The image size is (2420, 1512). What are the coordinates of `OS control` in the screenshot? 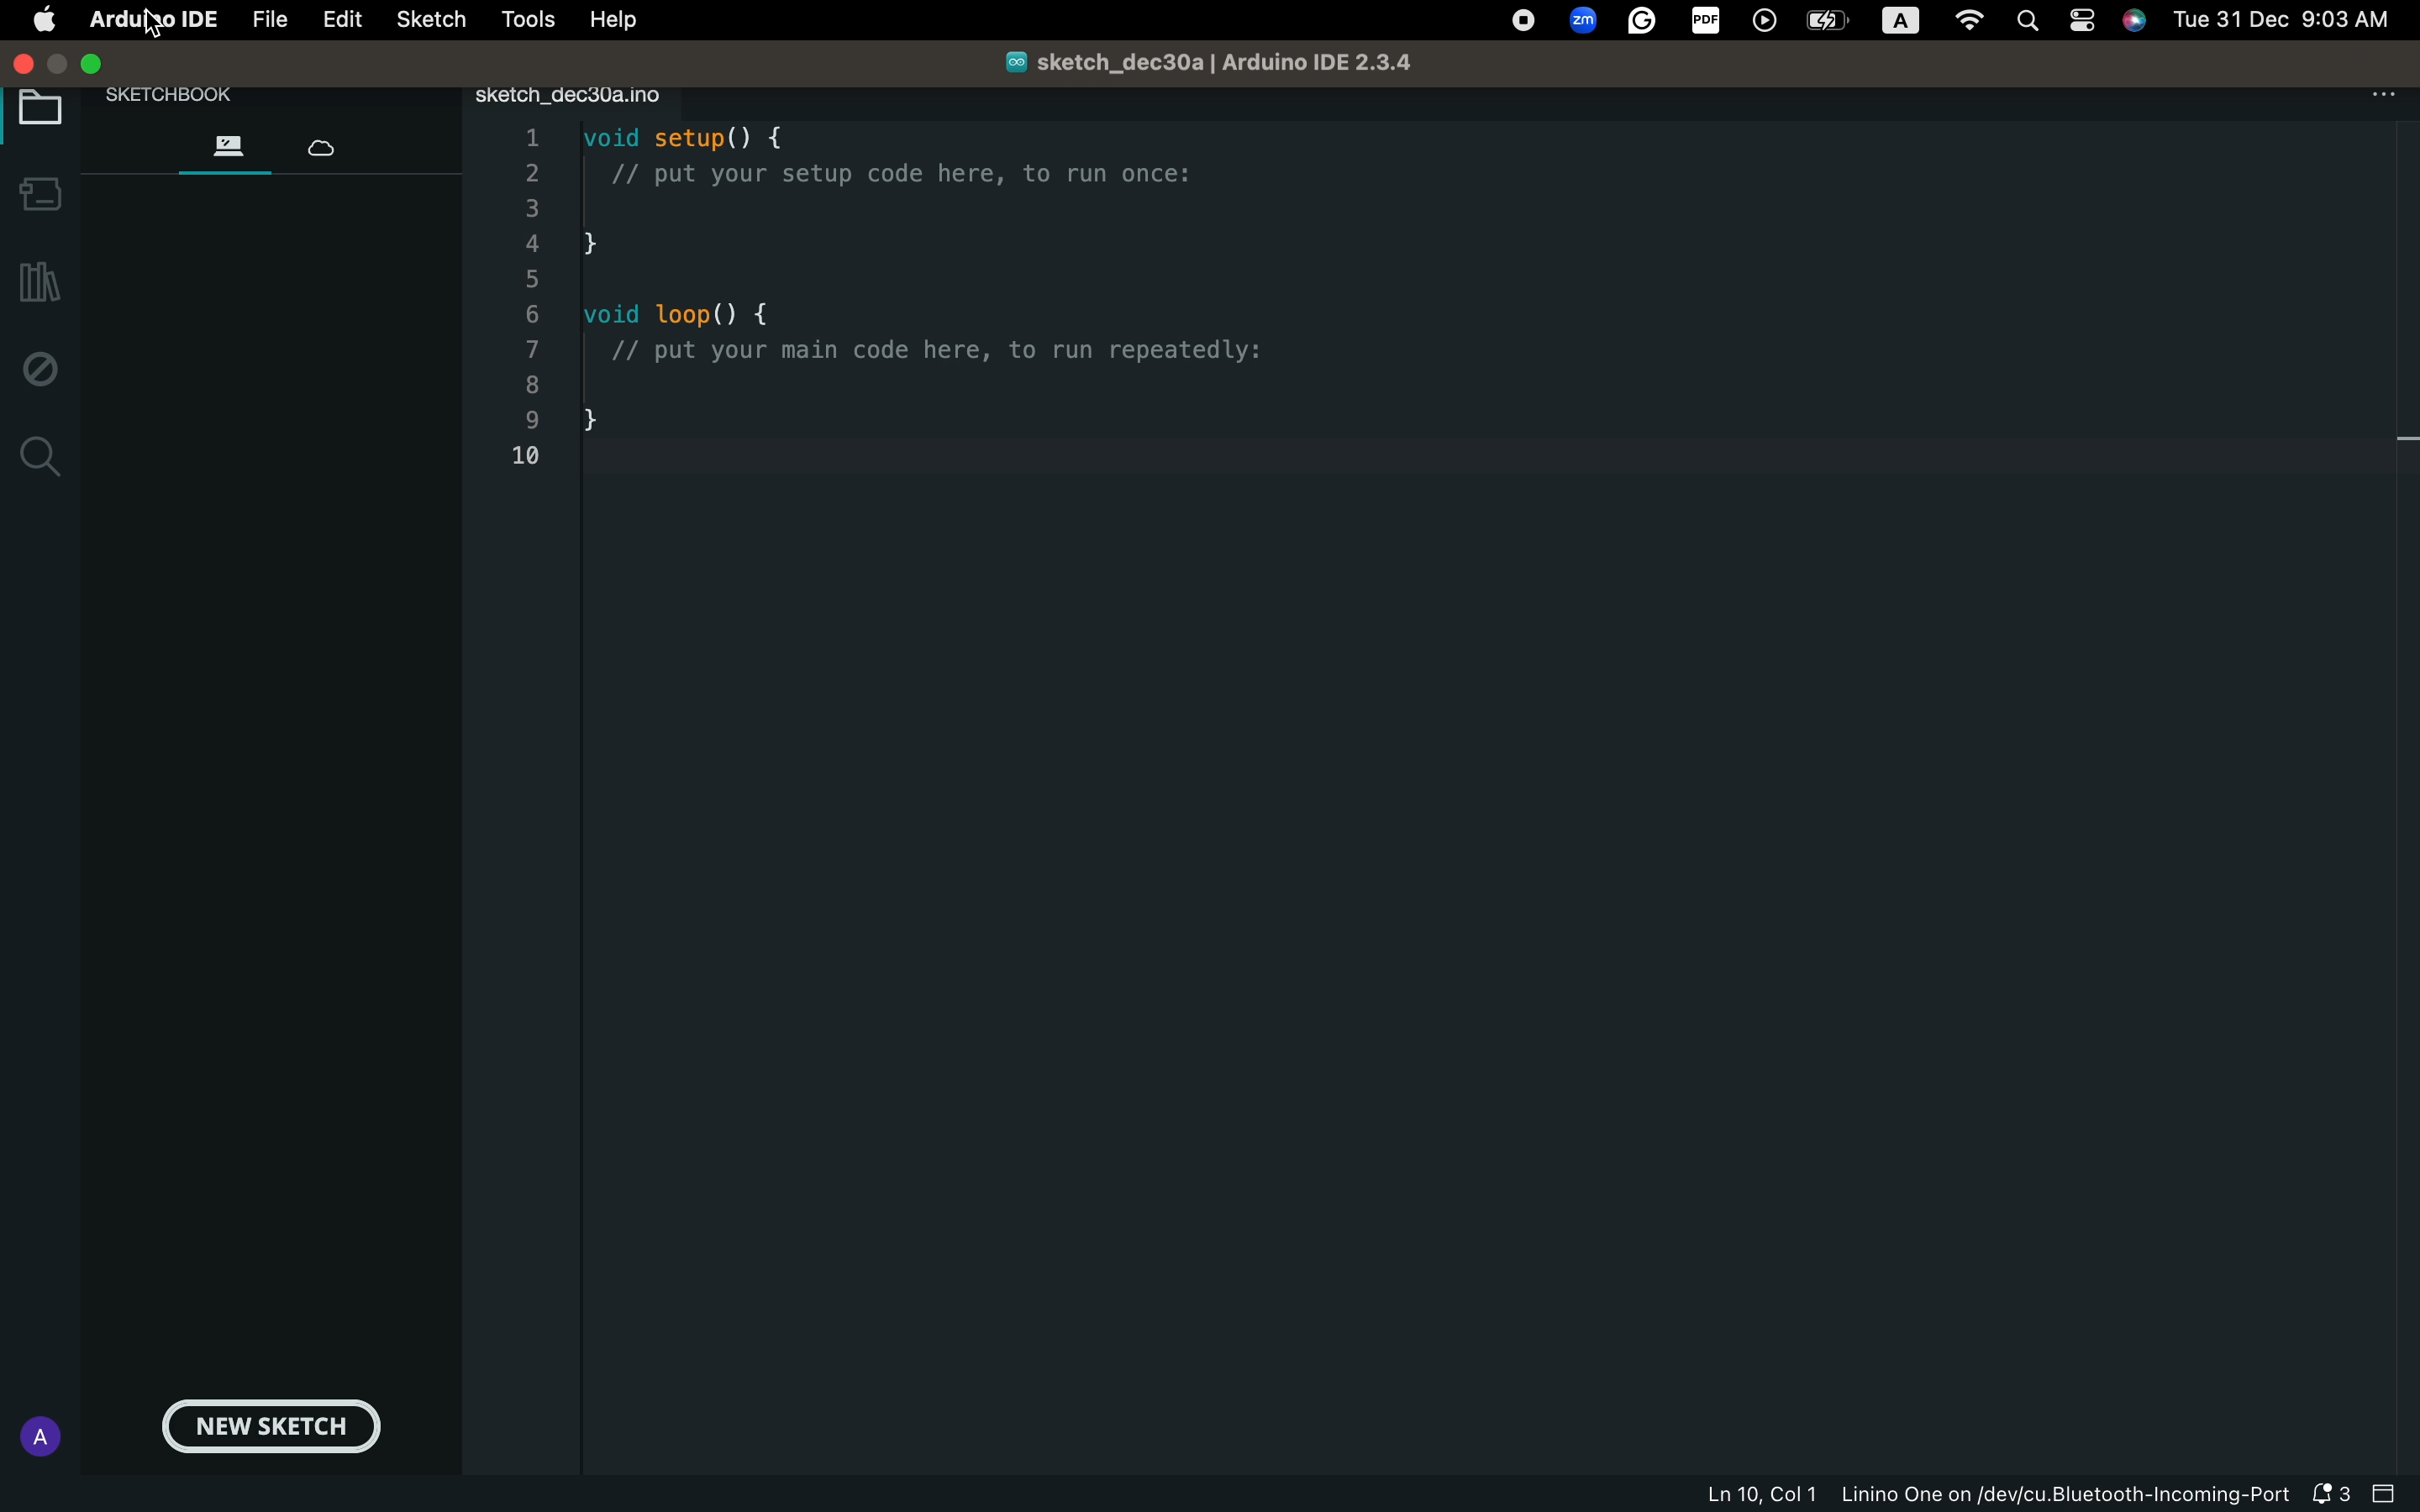 It's located at (1524, 22).